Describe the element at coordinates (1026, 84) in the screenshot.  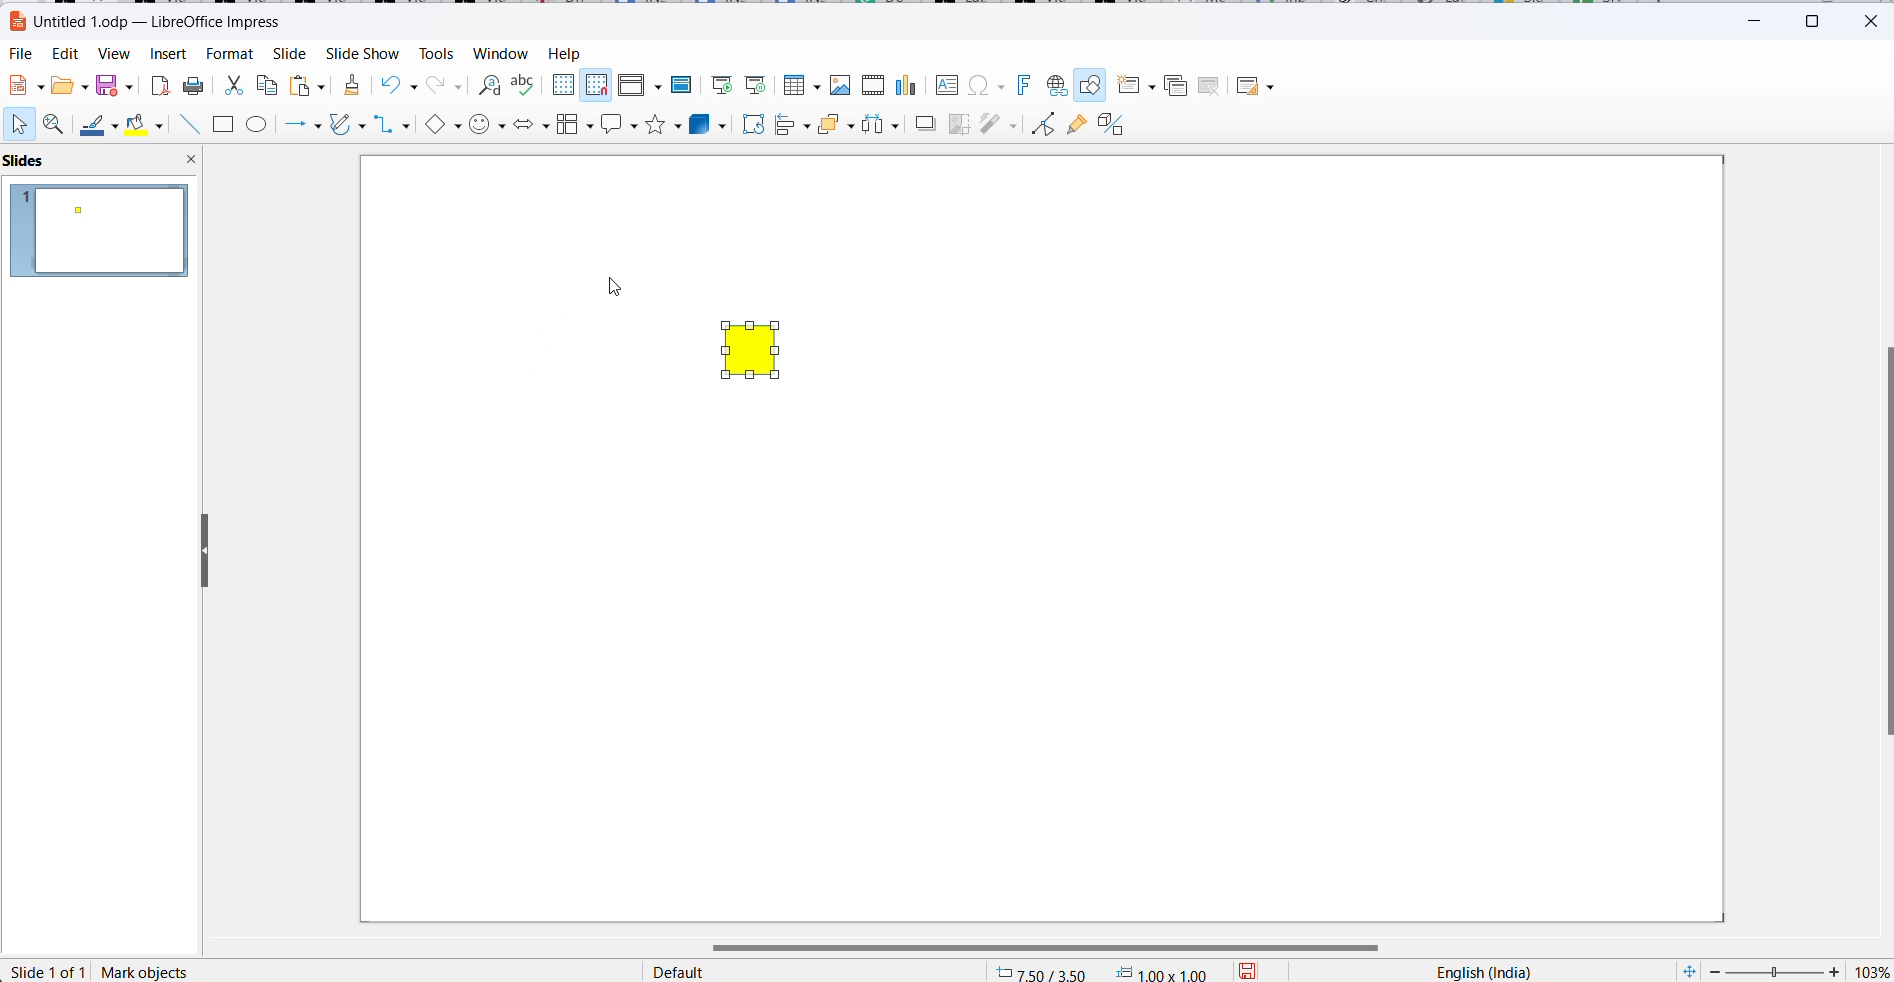
I see `Insert font work text` at that location.